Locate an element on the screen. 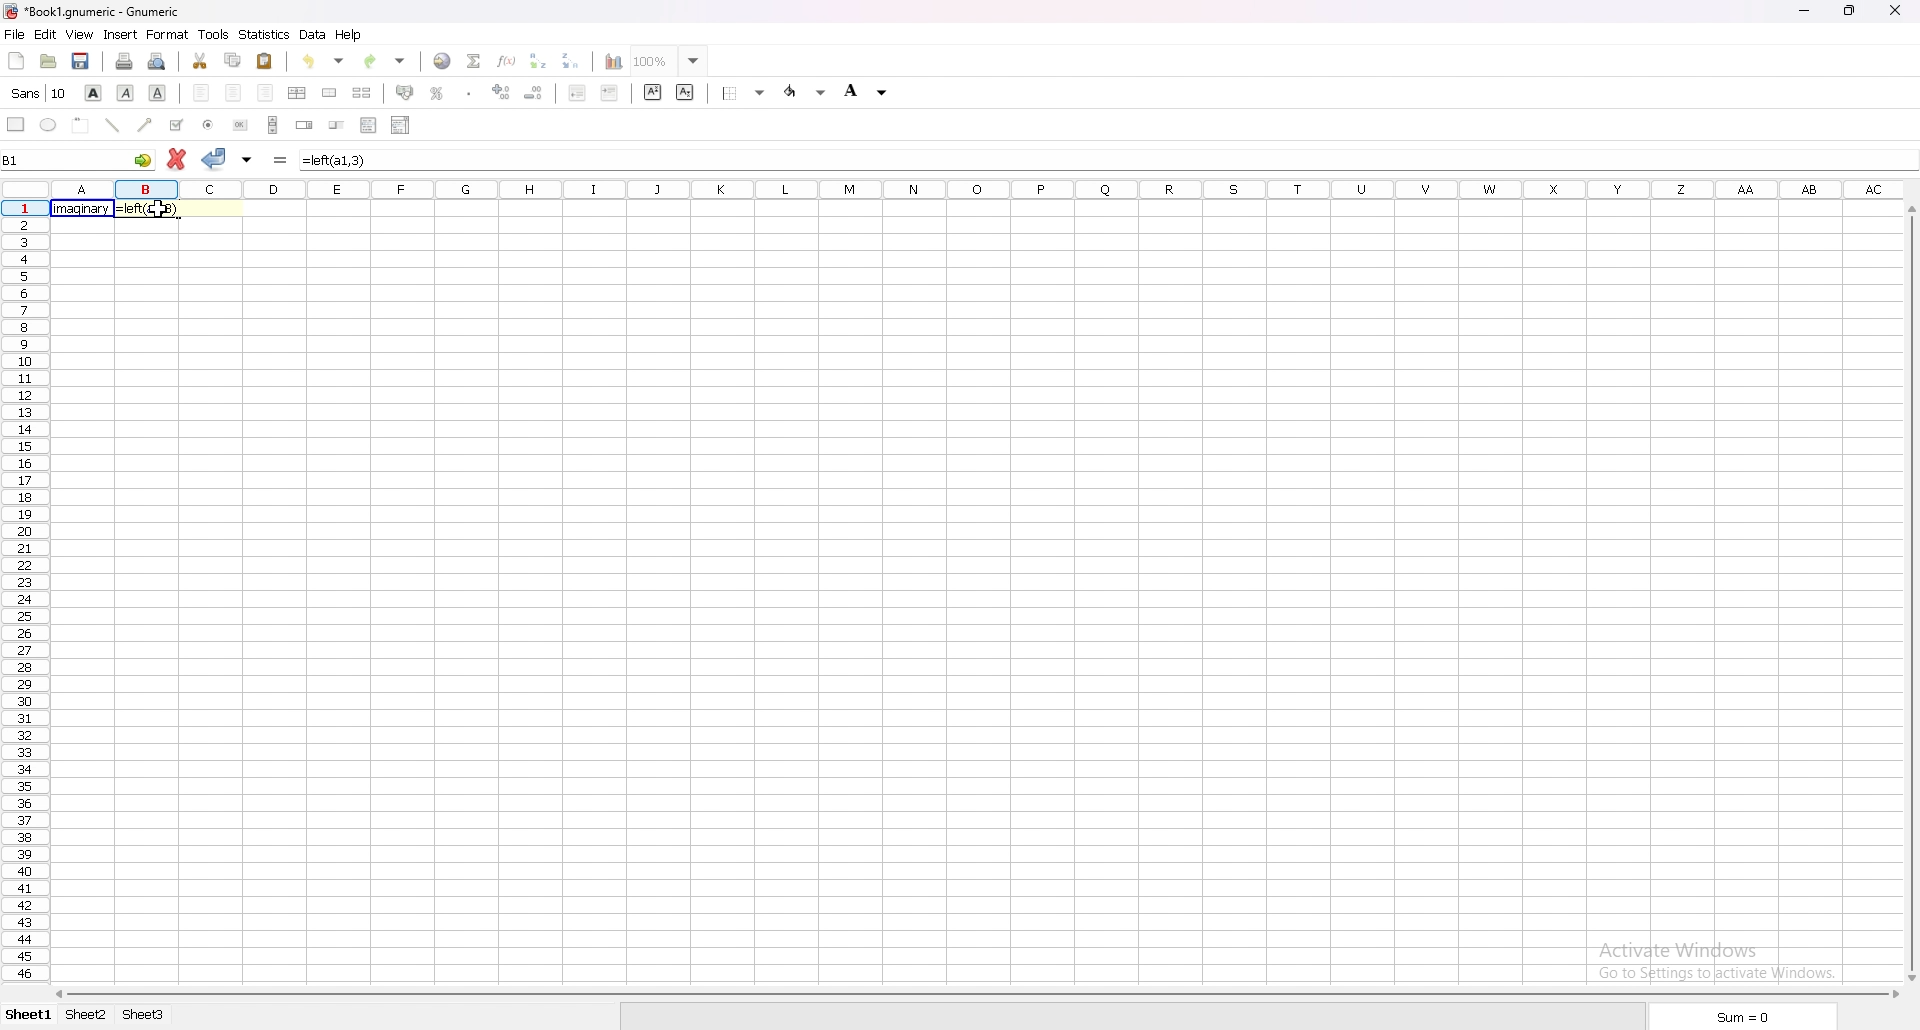 The height and width of the screenshot is (1030, 1920). bold is located at coordinates (95, 92).